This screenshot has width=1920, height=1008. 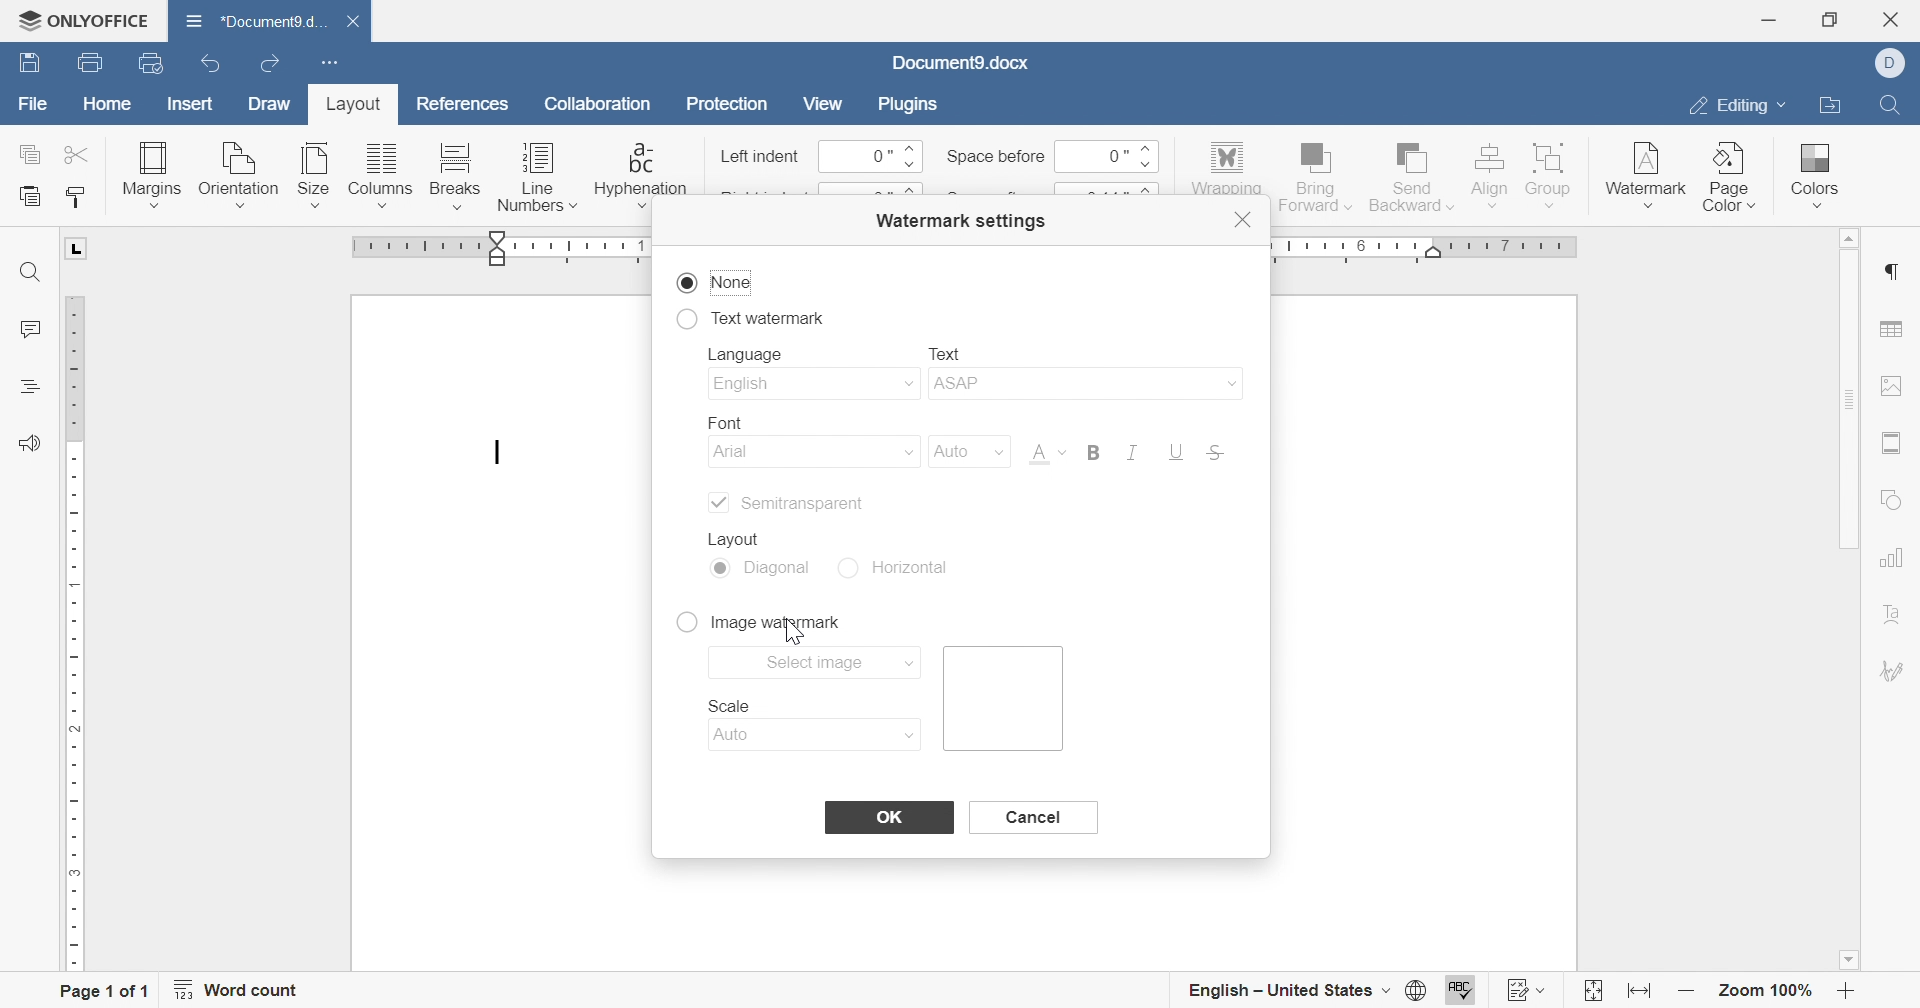 I want to click on language, so click(x=751, y=356).